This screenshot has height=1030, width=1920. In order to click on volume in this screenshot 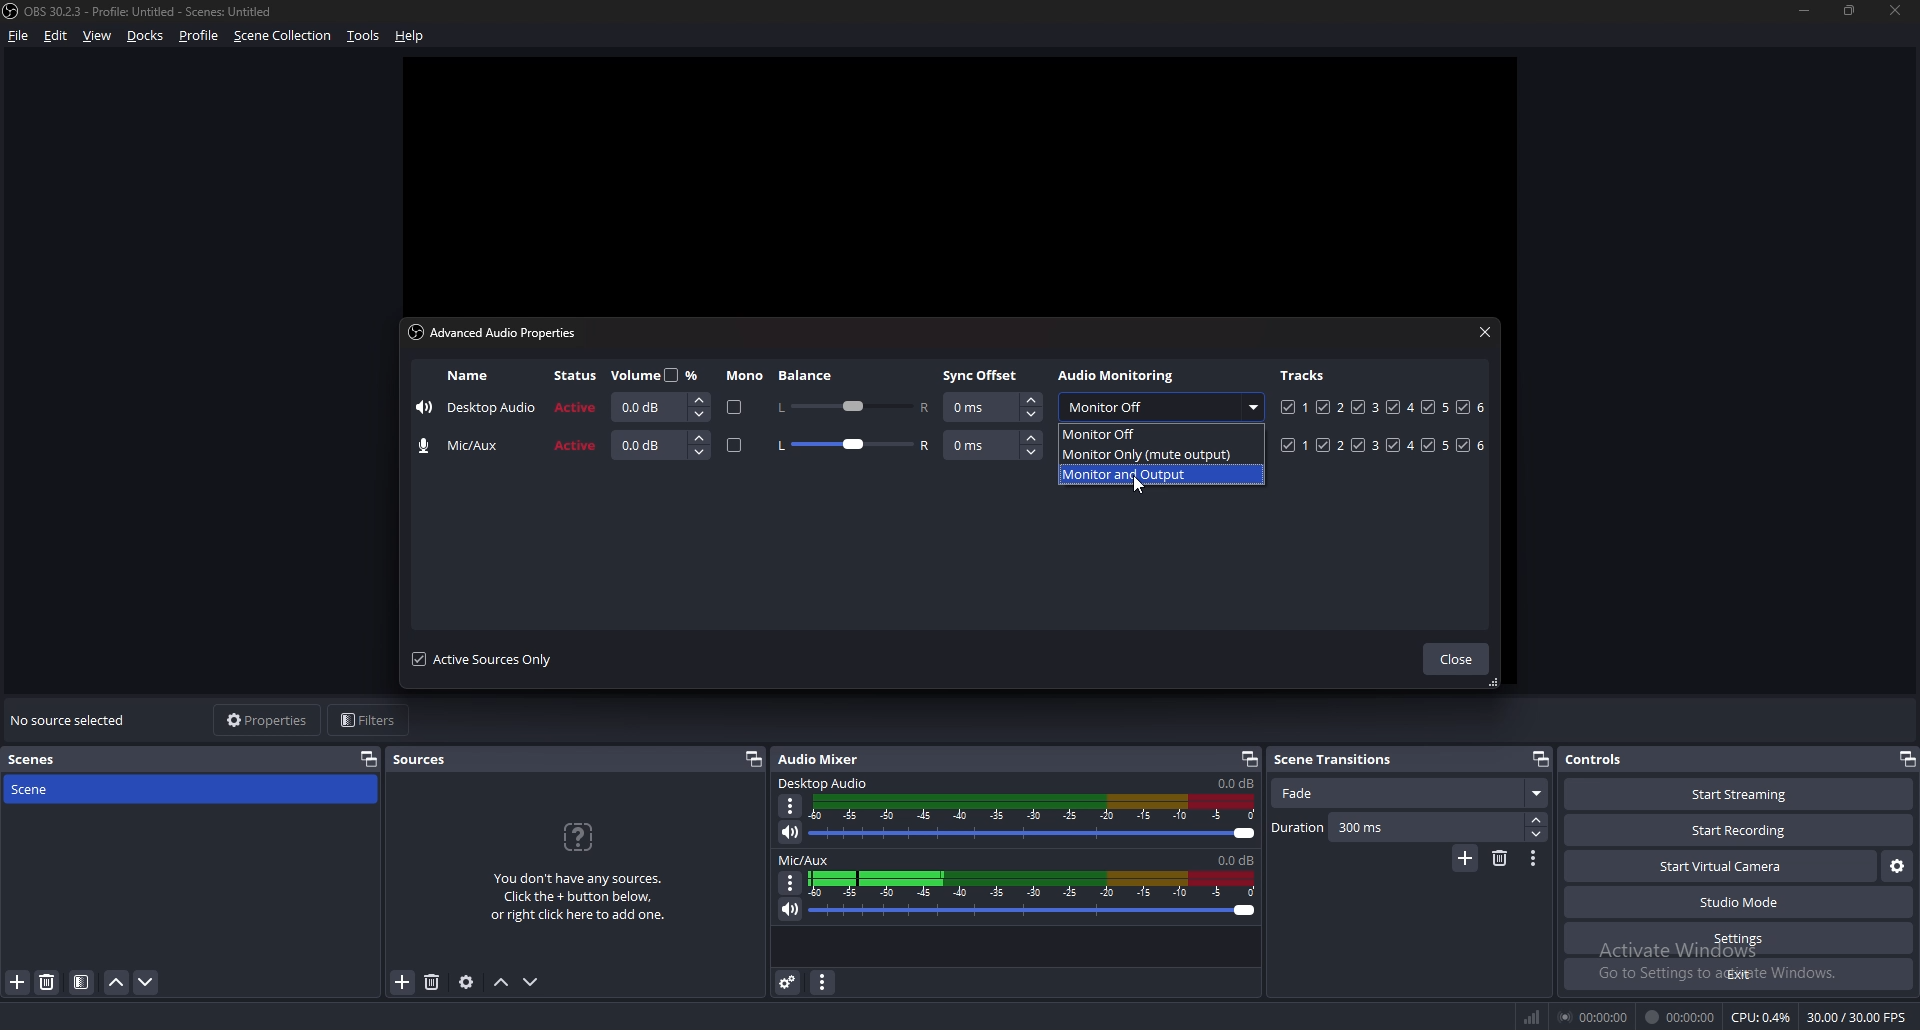, I will do `click(659, 374)`.